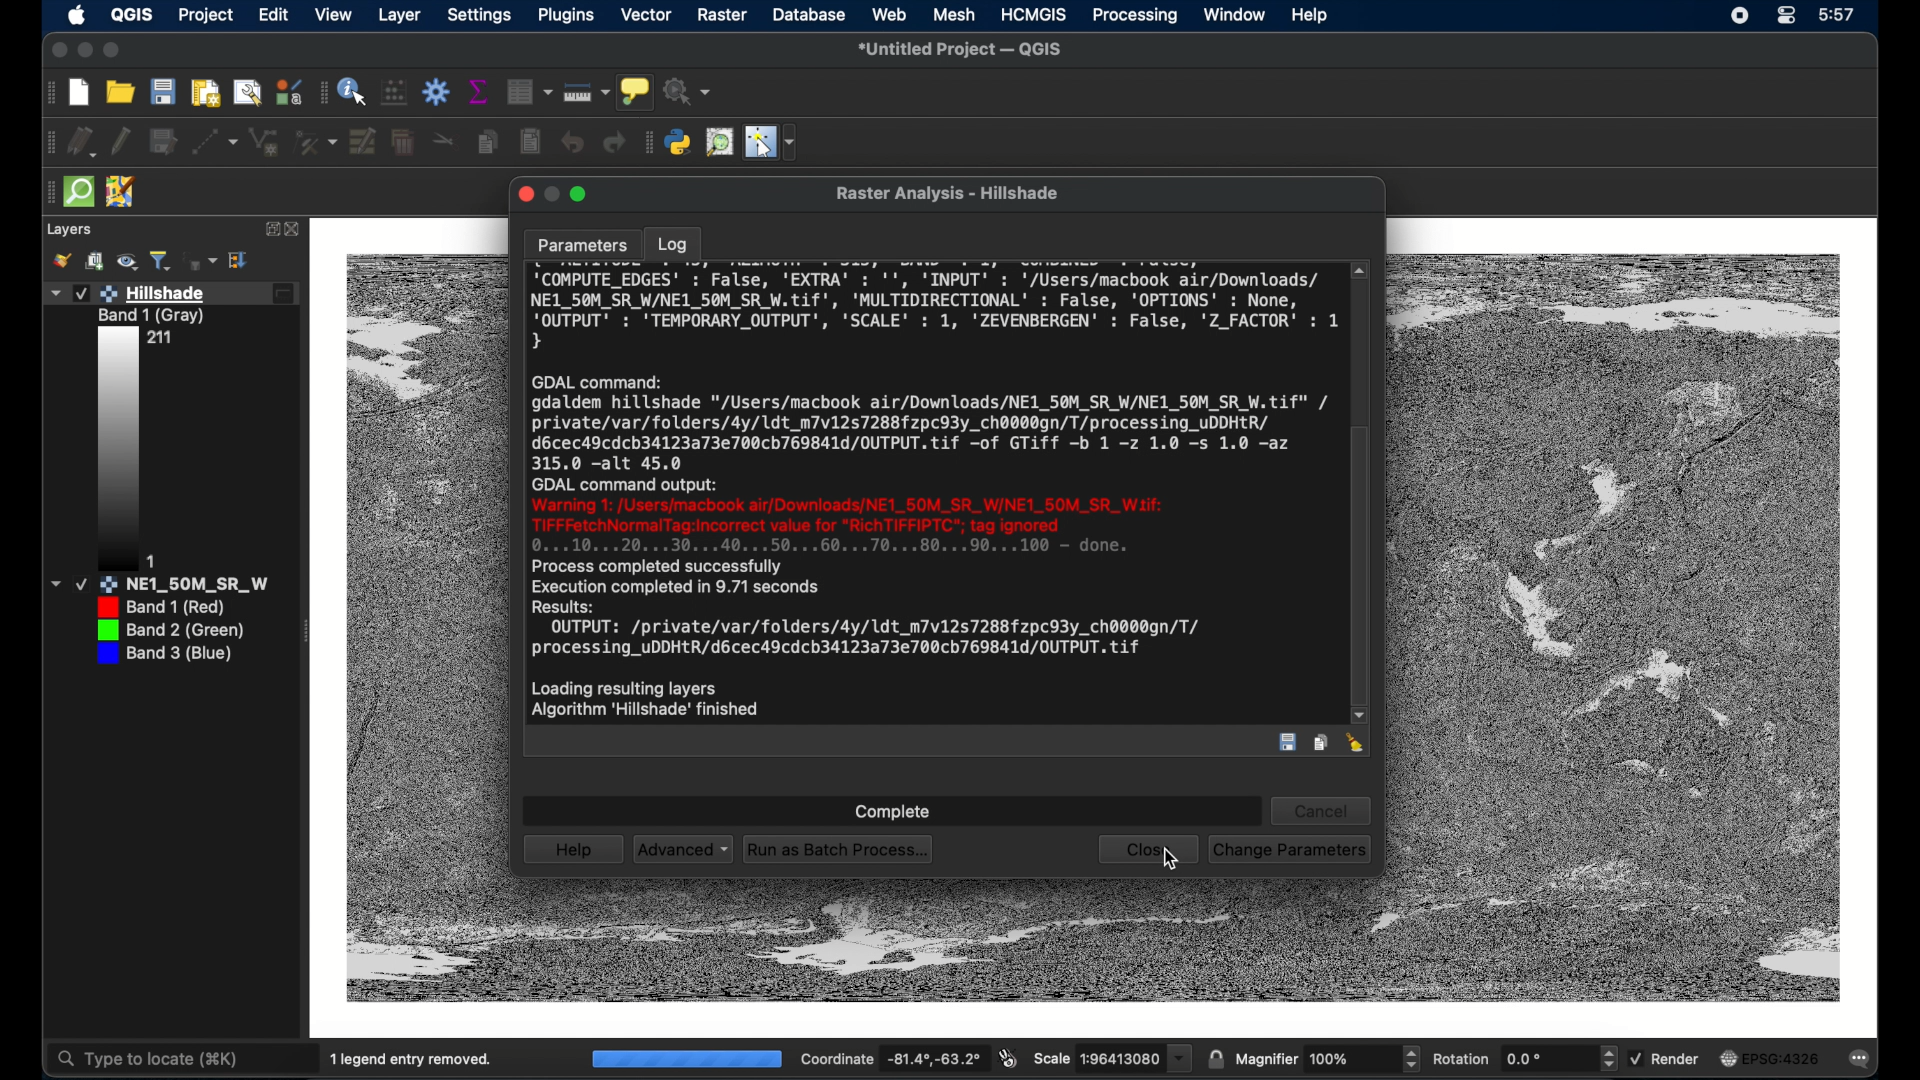 This screenshot has width=1920, height=1080. What do you see at coordinates (477, 91) in the screenshot?
I see `show statistical summary` at bounding box center [477, 91].